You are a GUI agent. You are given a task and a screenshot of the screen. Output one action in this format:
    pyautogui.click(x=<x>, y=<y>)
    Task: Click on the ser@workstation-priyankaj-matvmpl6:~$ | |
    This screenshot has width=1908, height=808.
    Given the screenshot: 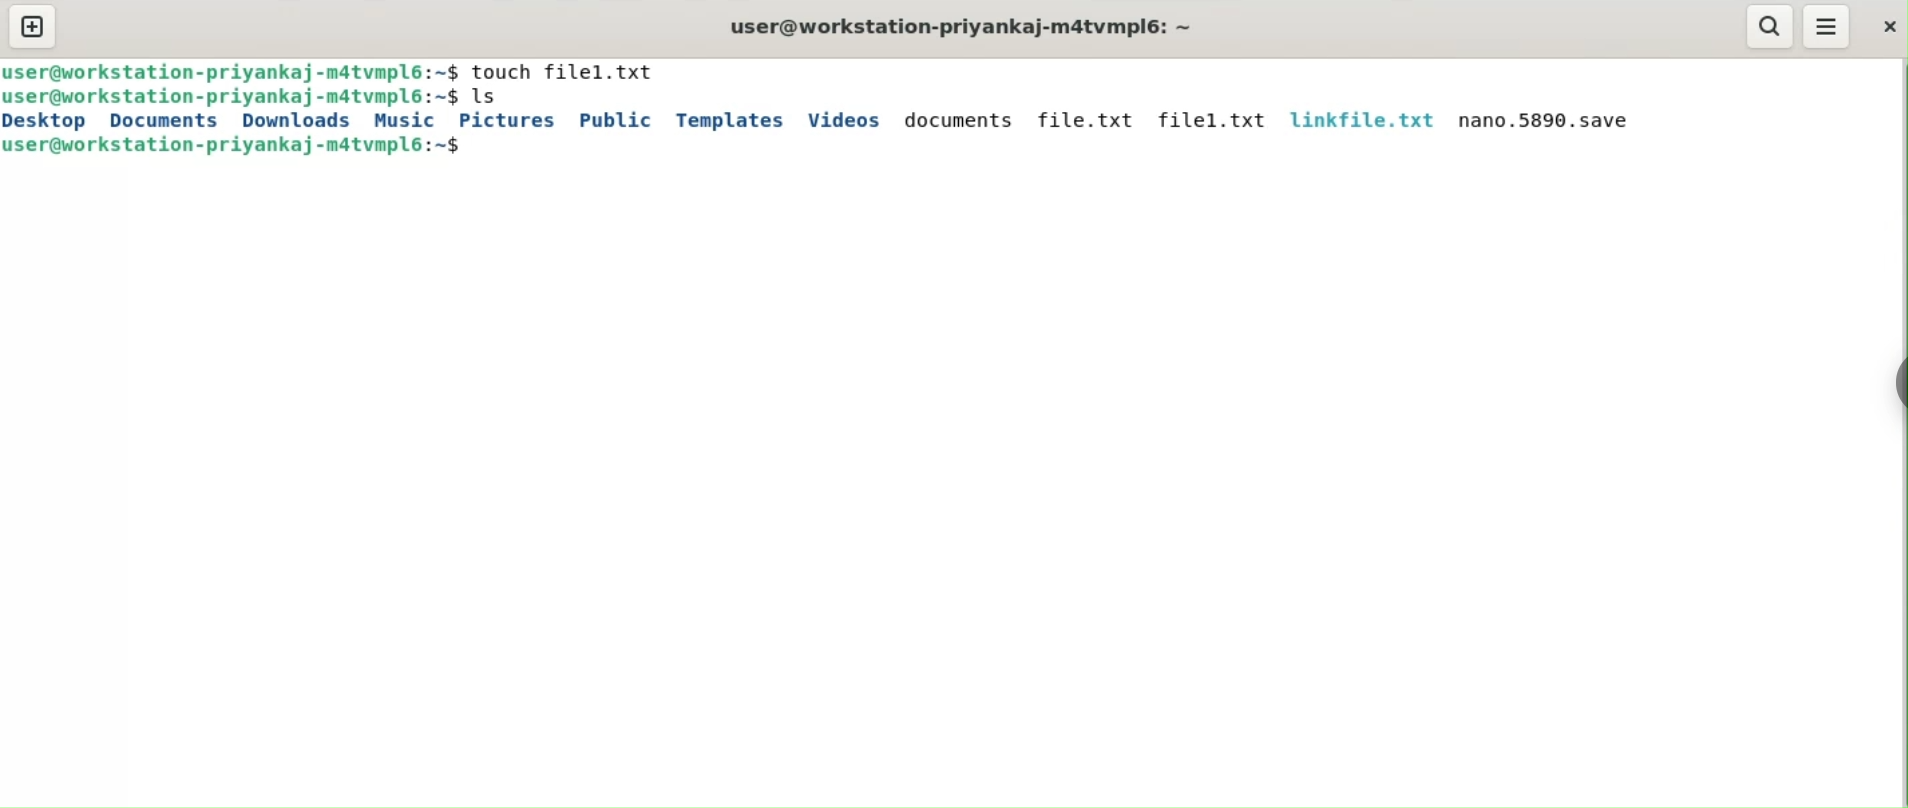 What is the action you would take?
    pyautogui.click(x=232, y=71)
    